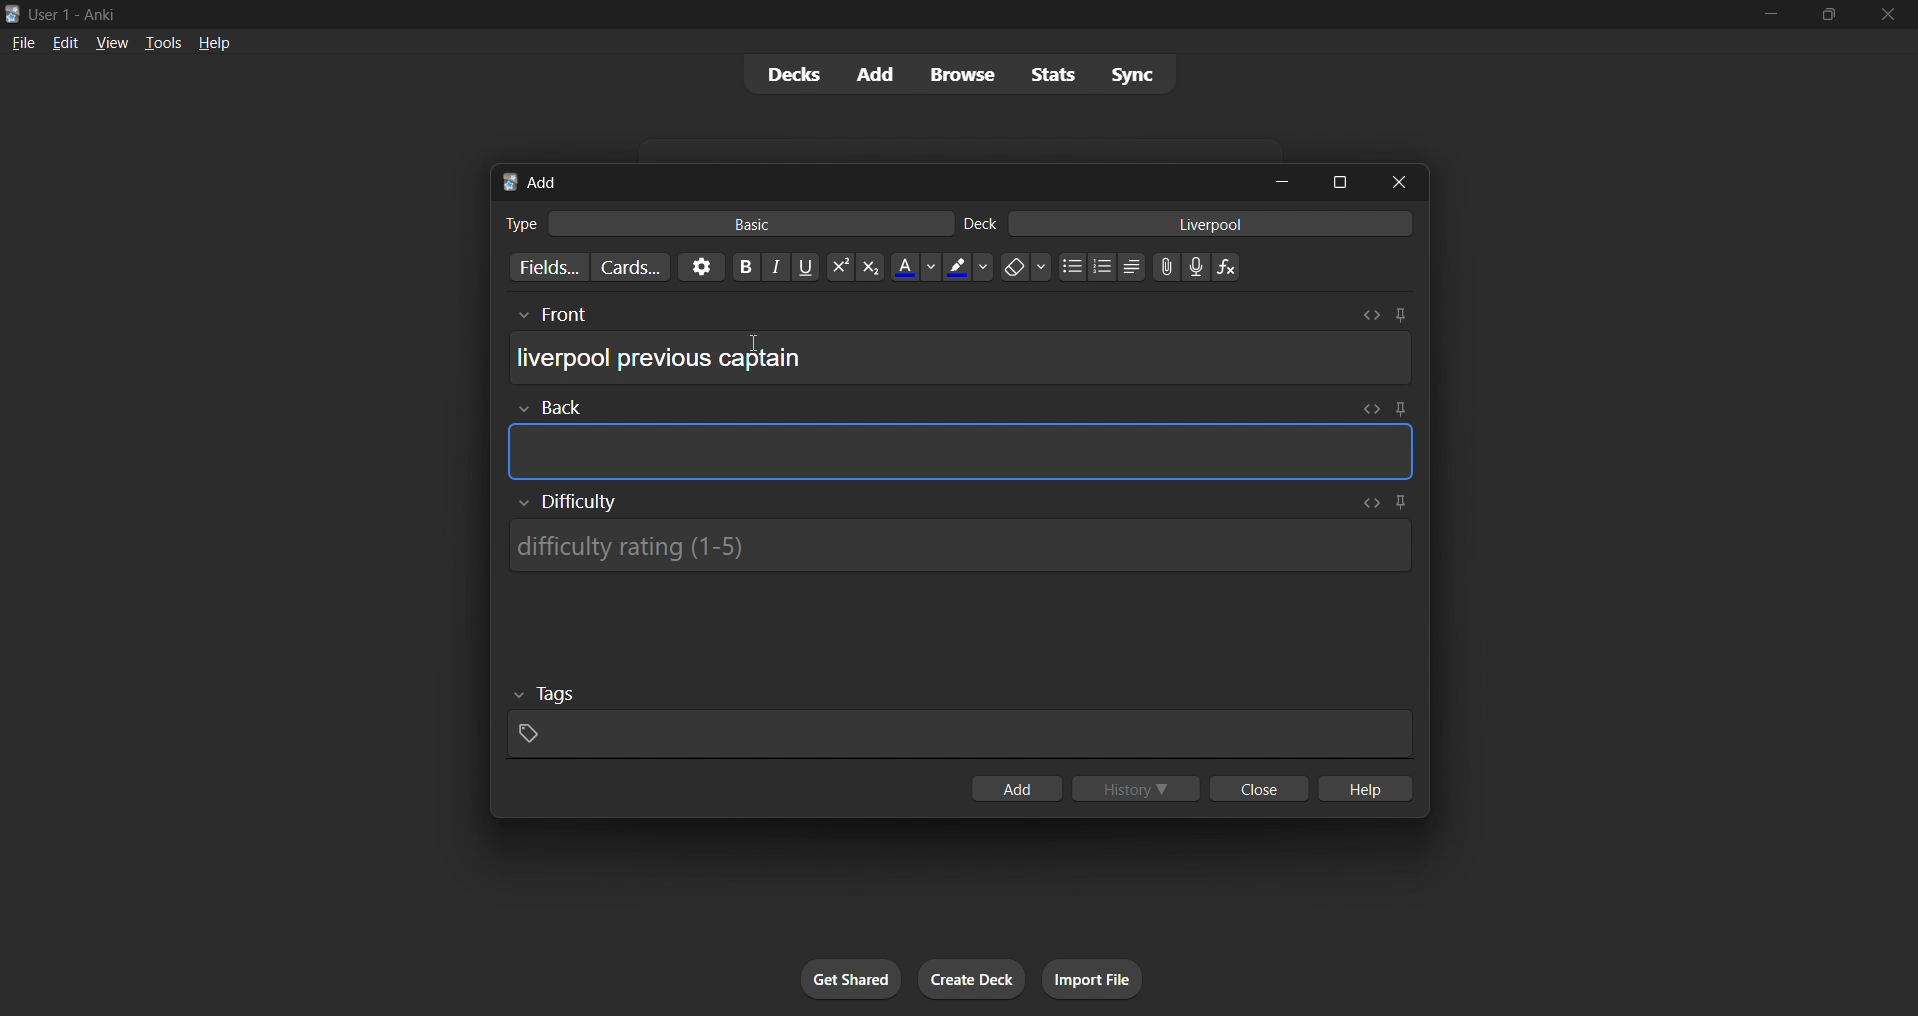 Image resolution: width=1918 pixels, height=1016 pixels. I want to click on customize card templates, so click(628, 267).